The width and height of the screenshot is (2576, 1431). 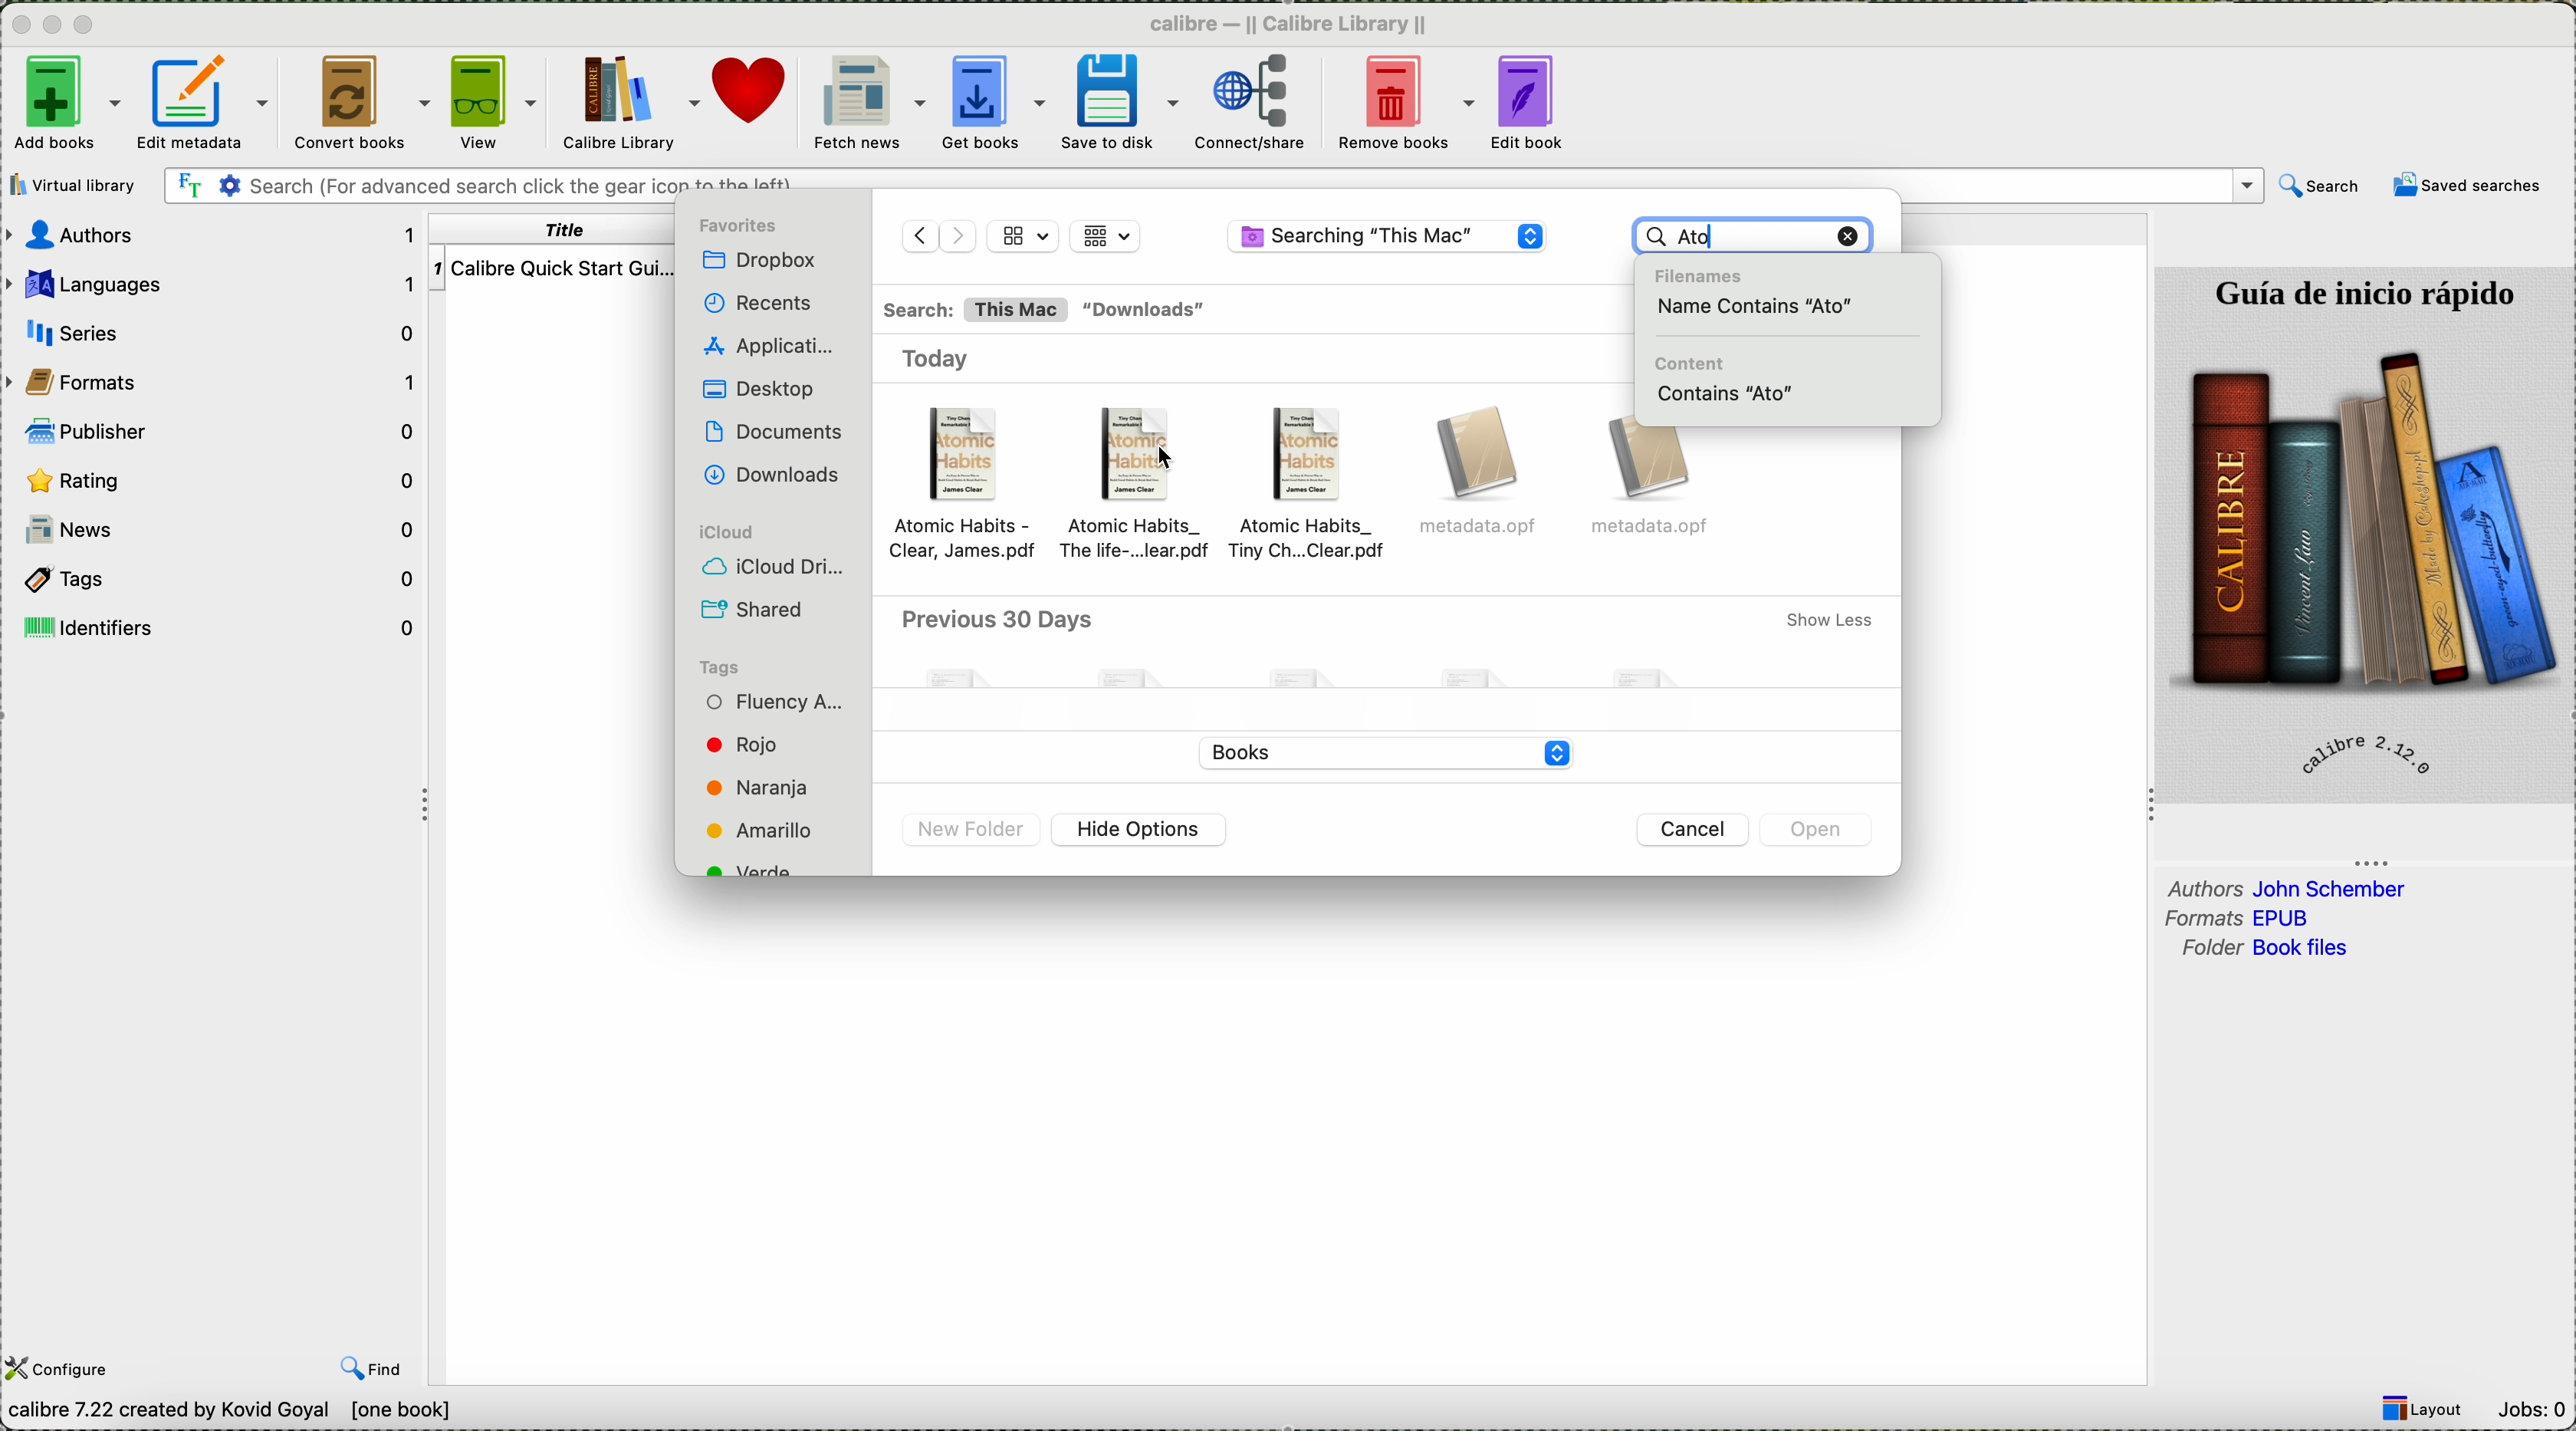 What do you see at coordinates (2531, 1412) in the screenshot?
I see `Jobs: 0` at bounding box center [2531, 1412].